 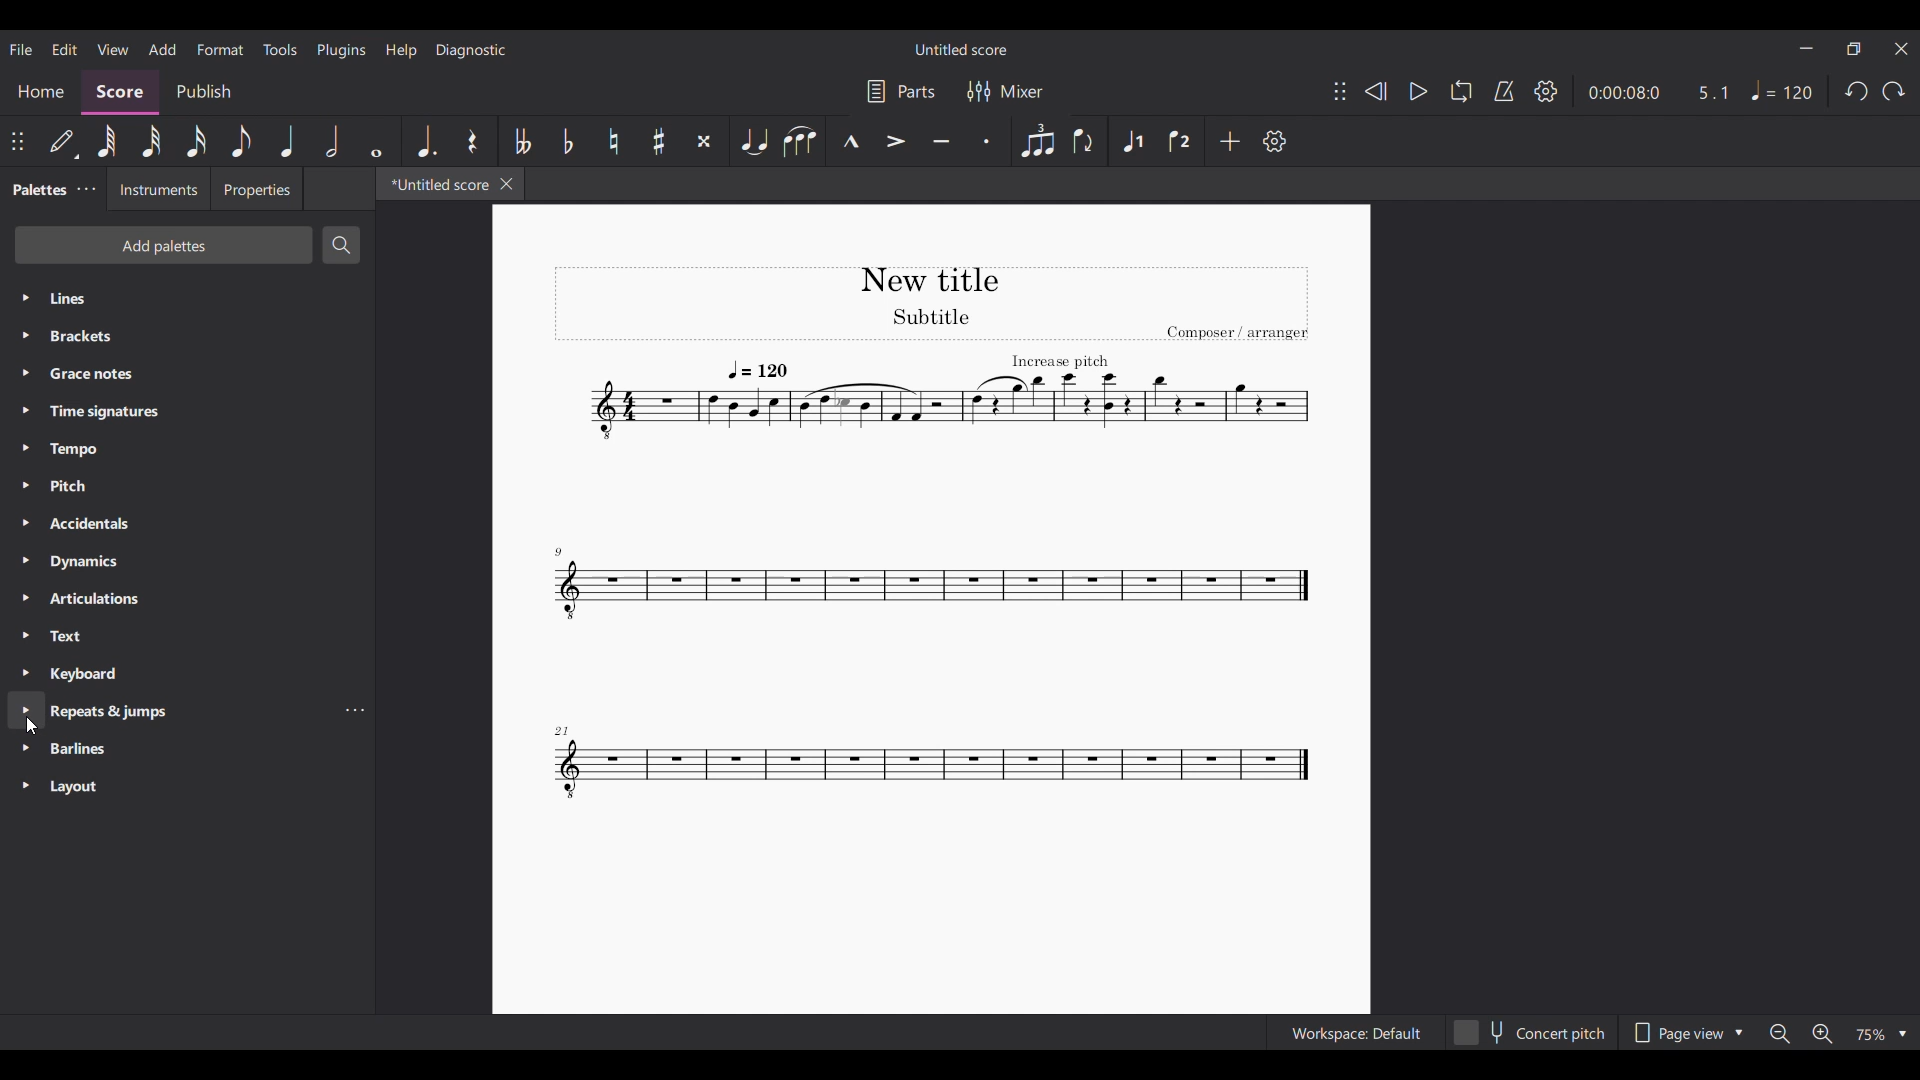 What do you see at coordinates (1546, 91) in the screenshot?
I see `Settings` at bounding box center [1546, 91].